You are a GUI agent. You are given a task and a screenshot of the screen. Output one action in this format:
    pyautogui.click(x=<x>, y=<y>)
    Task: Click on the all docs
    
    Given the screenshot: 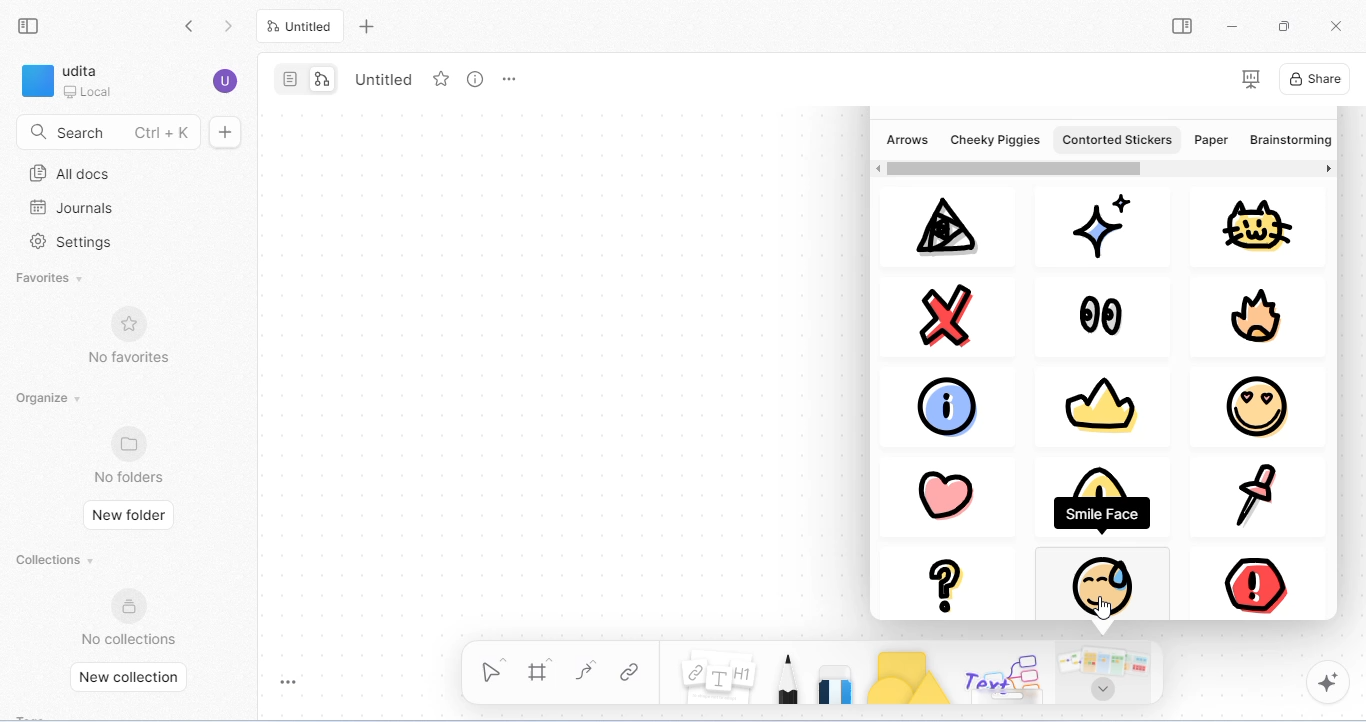 What is the action you would take?
    pyautogui.click(x=71, y=174)
    